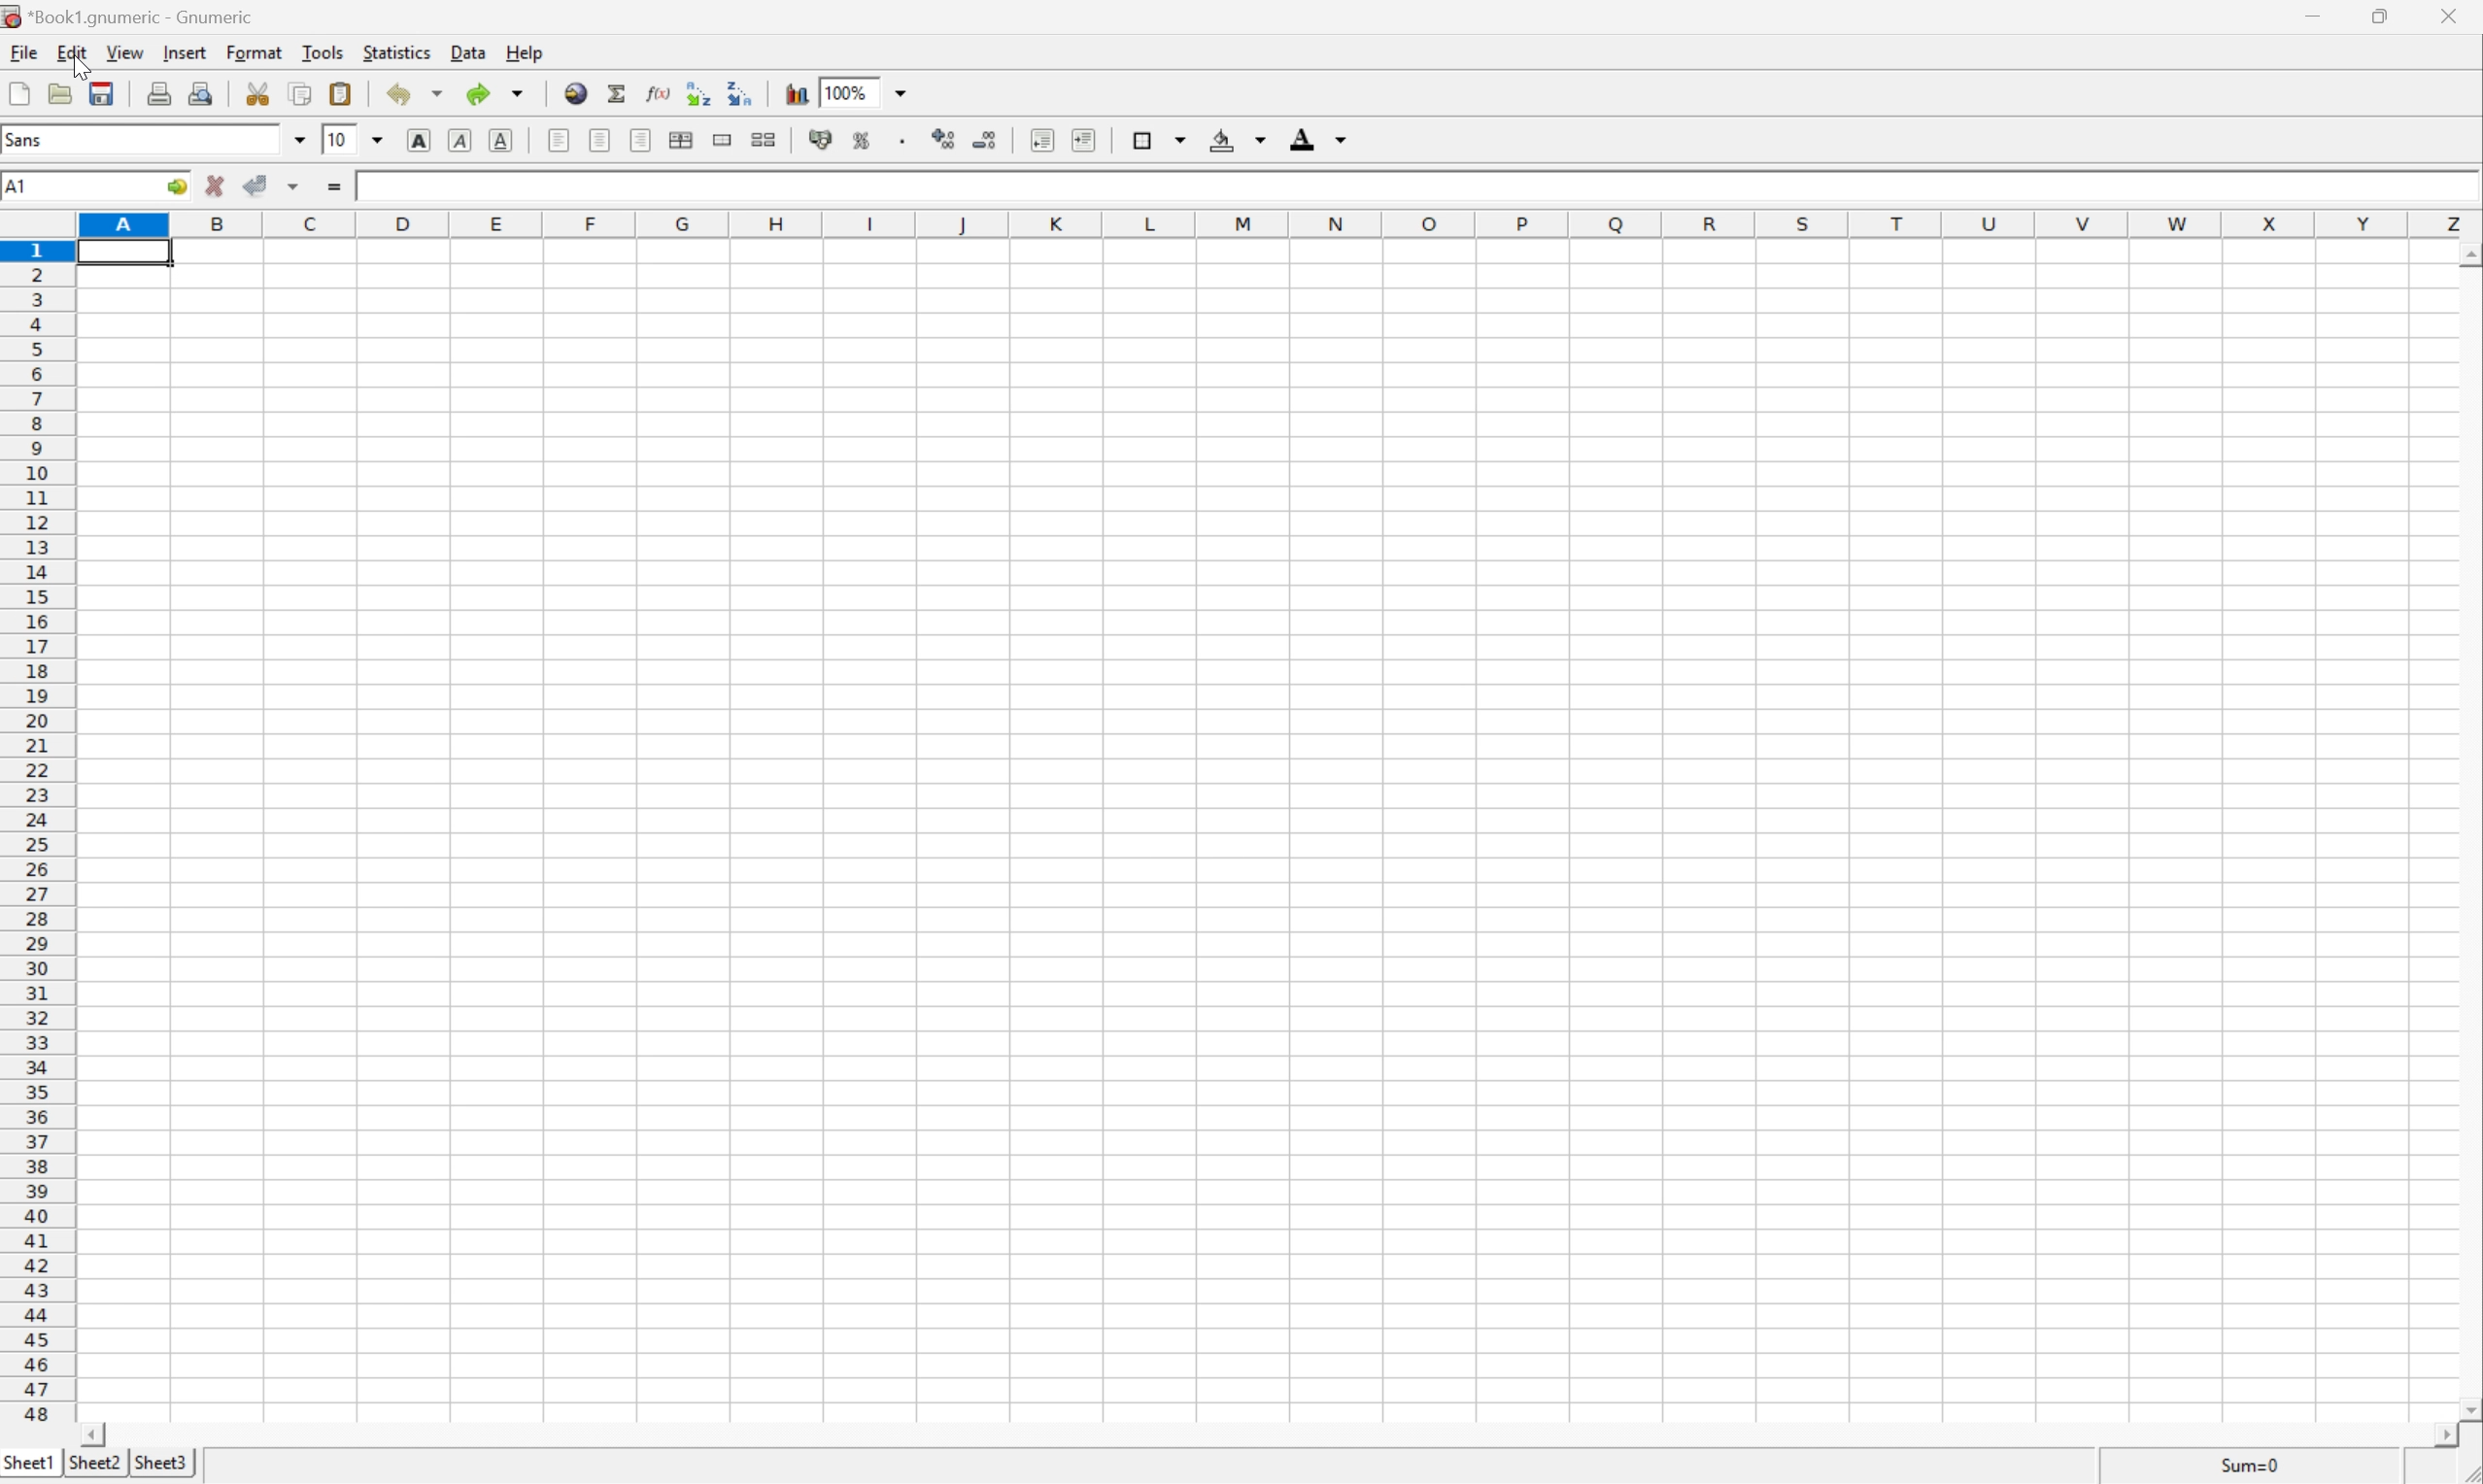 This screenshot has height=1484, width=2483. Describe the element at coordinates (500, 139) in the screenshot. I see `underline` at that location.